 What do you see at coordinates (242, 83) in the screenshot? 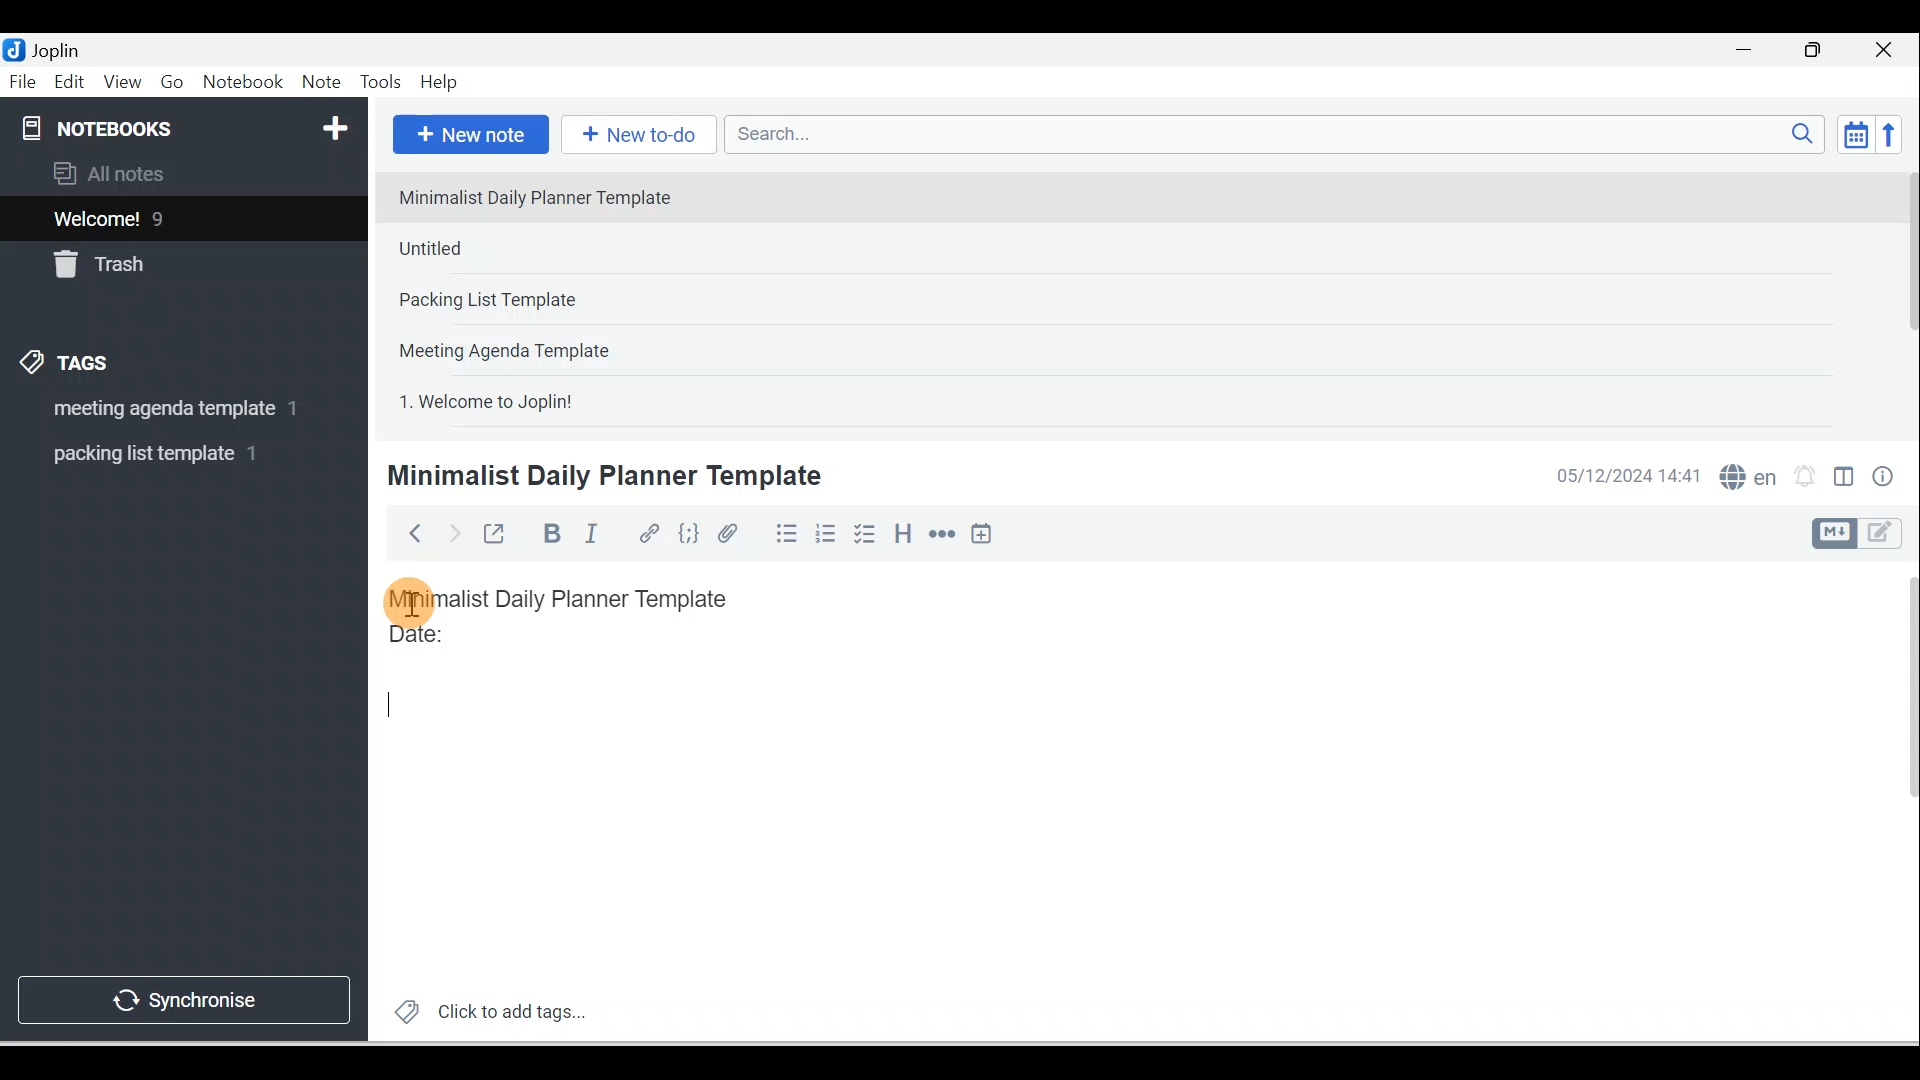
I see `Notebook` at bounding box center [242, 83].